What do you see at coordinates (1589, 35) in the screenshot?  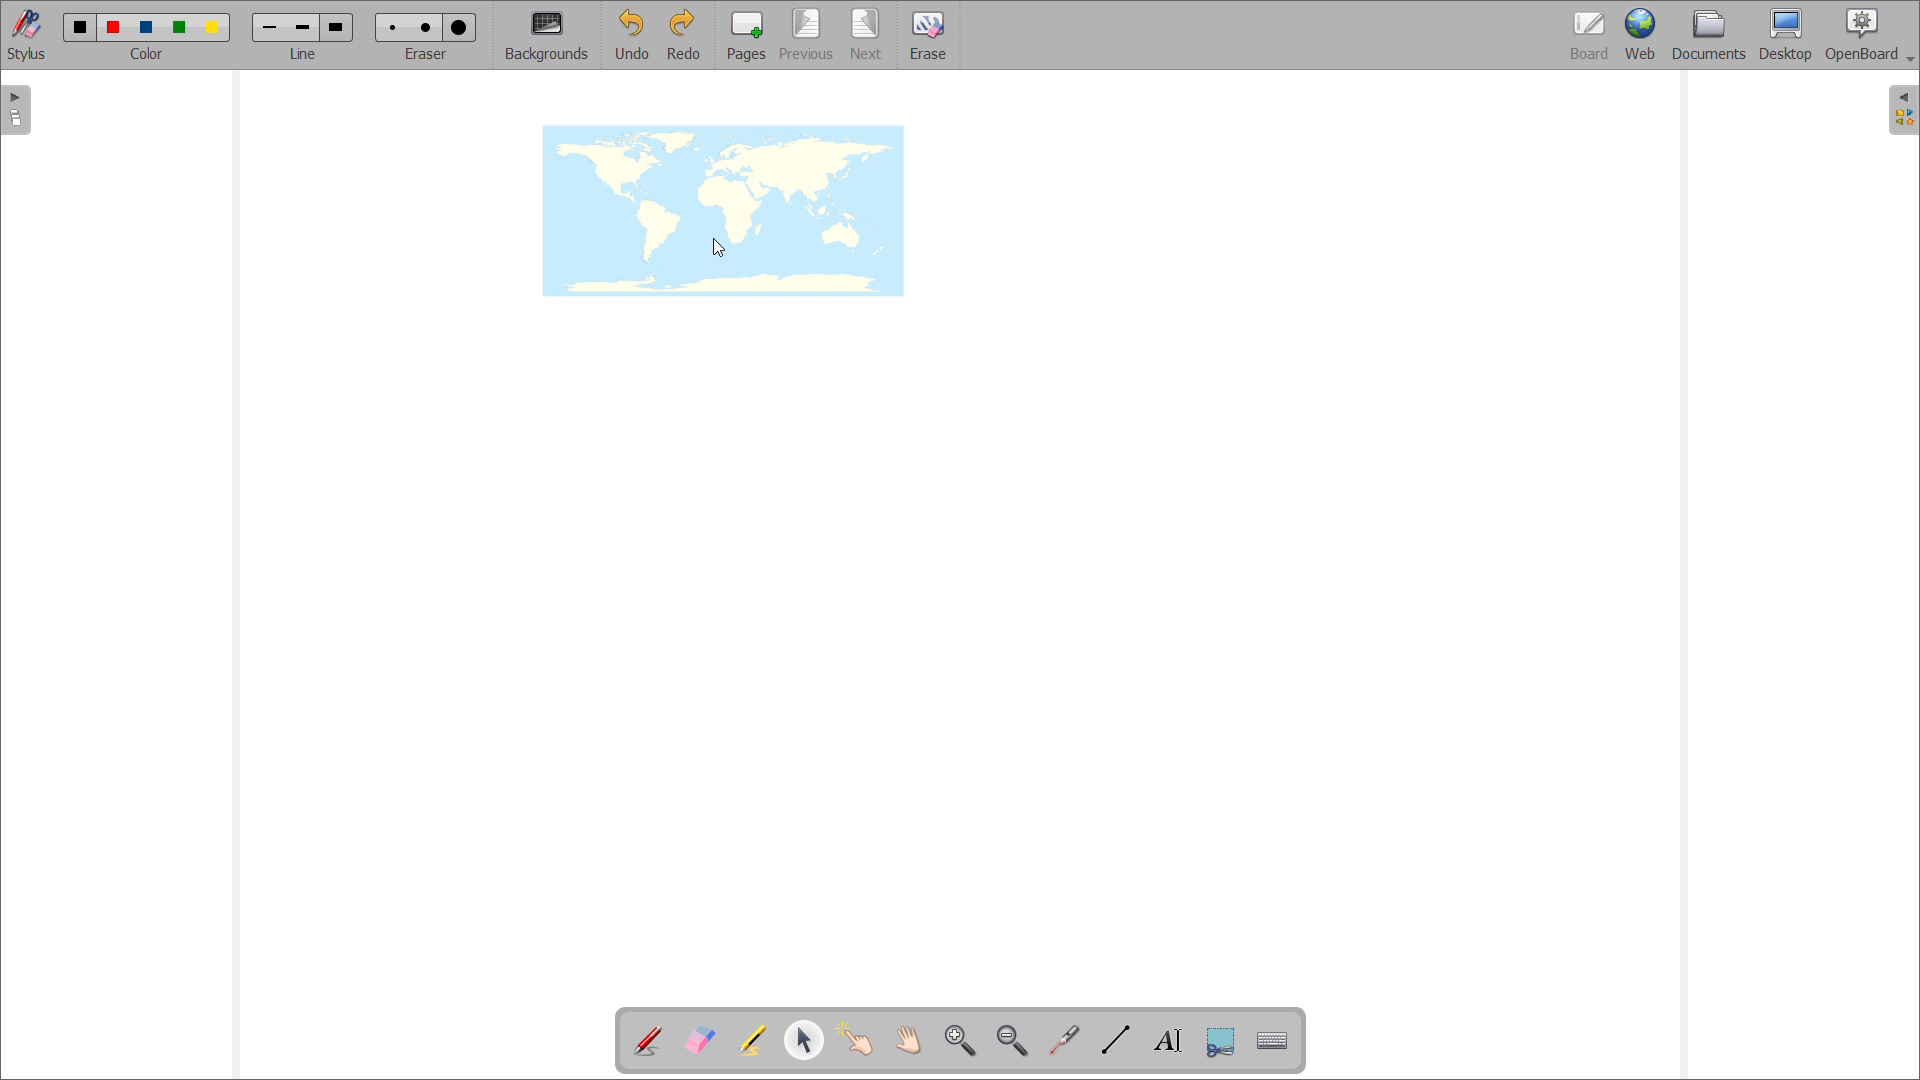 I see `board` at bounding box center [1589, 35].